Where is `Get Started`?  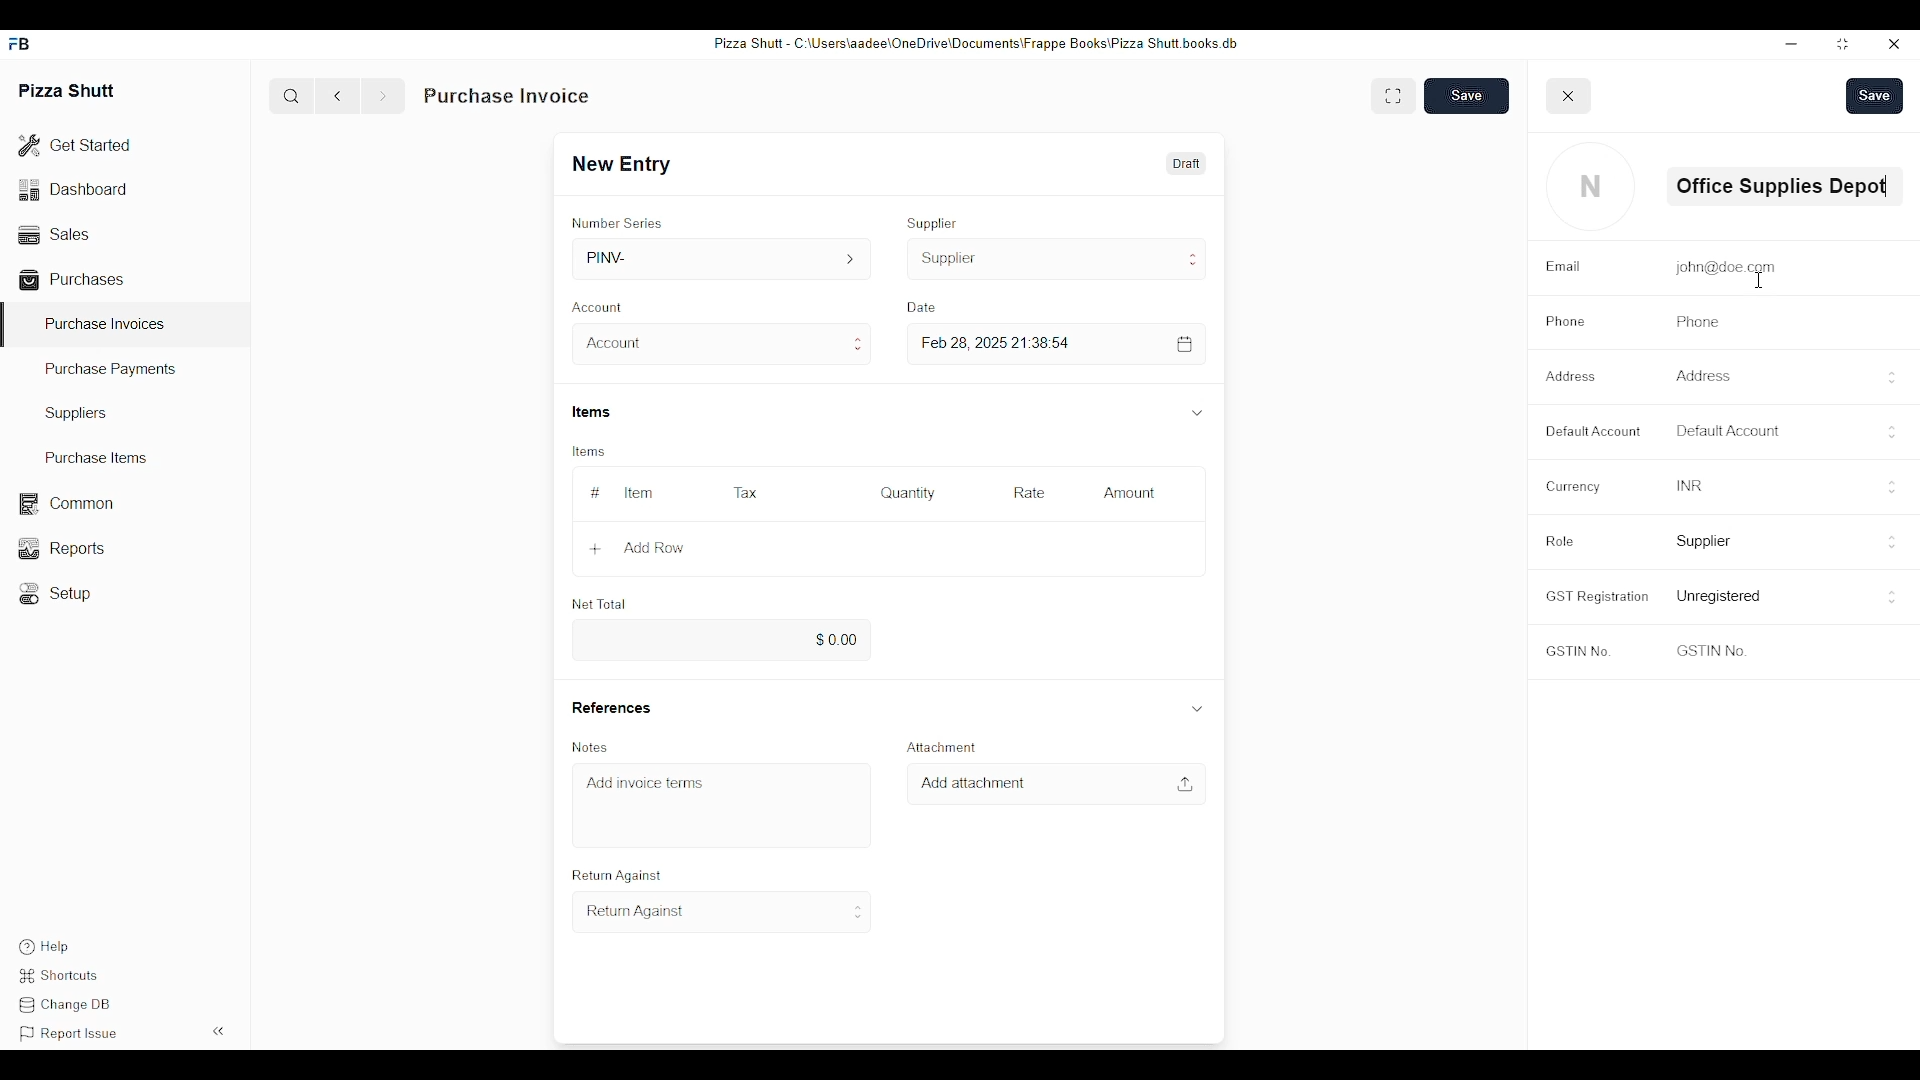 Get Started is located at coordinates (75, 147).